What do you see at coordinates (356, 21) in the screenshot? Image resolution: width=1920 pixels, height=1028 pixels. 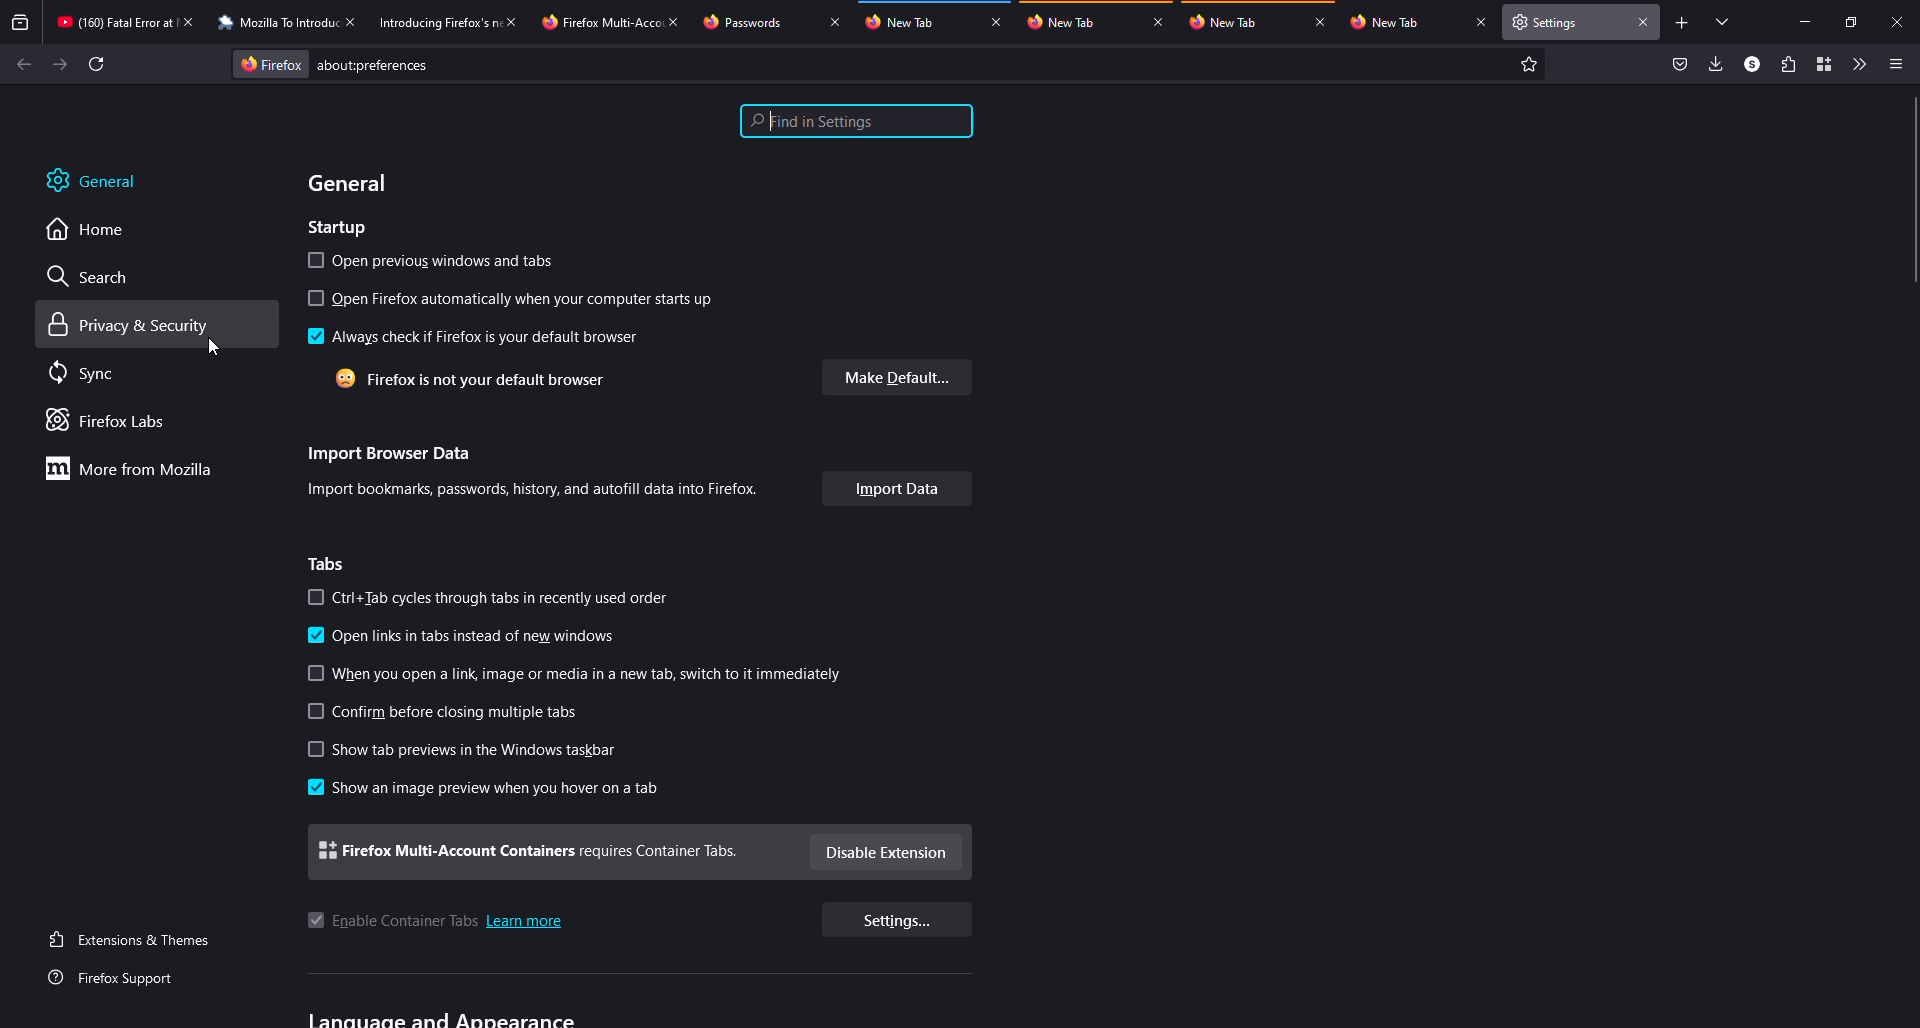 I see `close` at bounding box center [356, 21].